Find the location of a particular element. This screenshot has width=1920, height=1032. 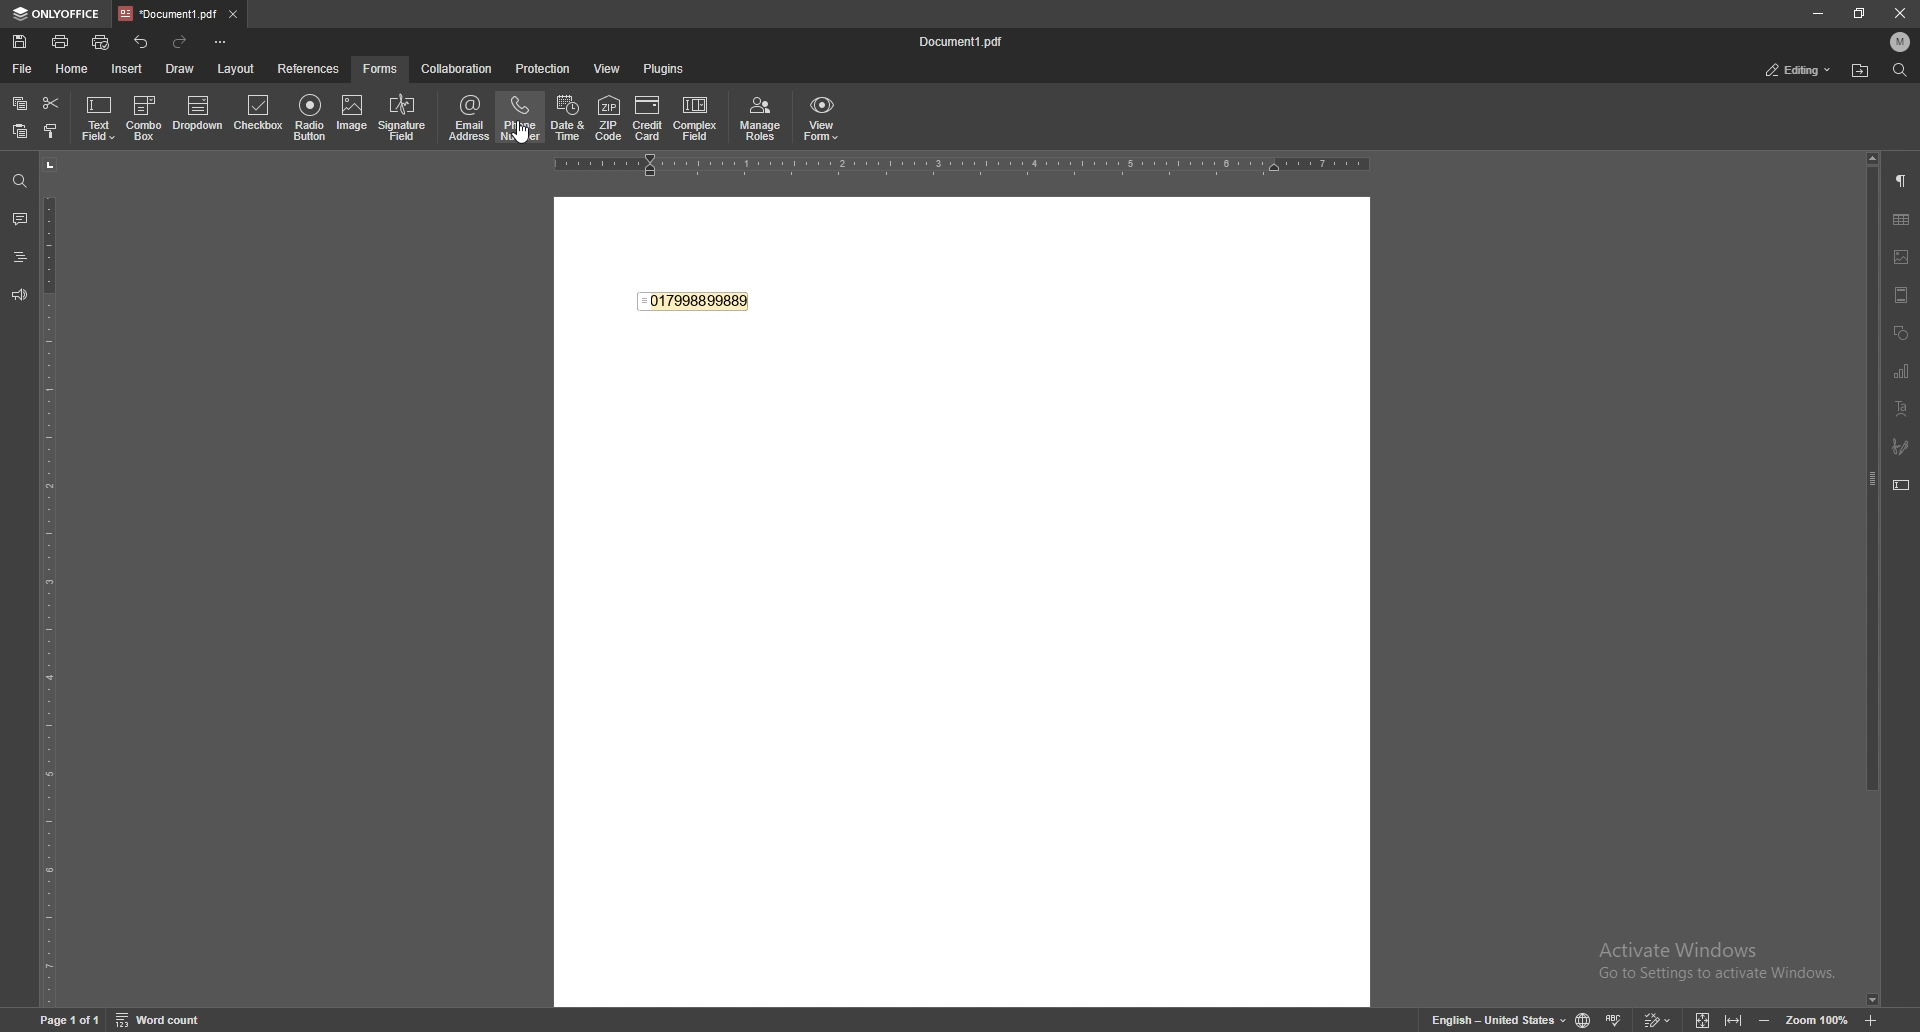

paste is located at coordinates (20, 131).